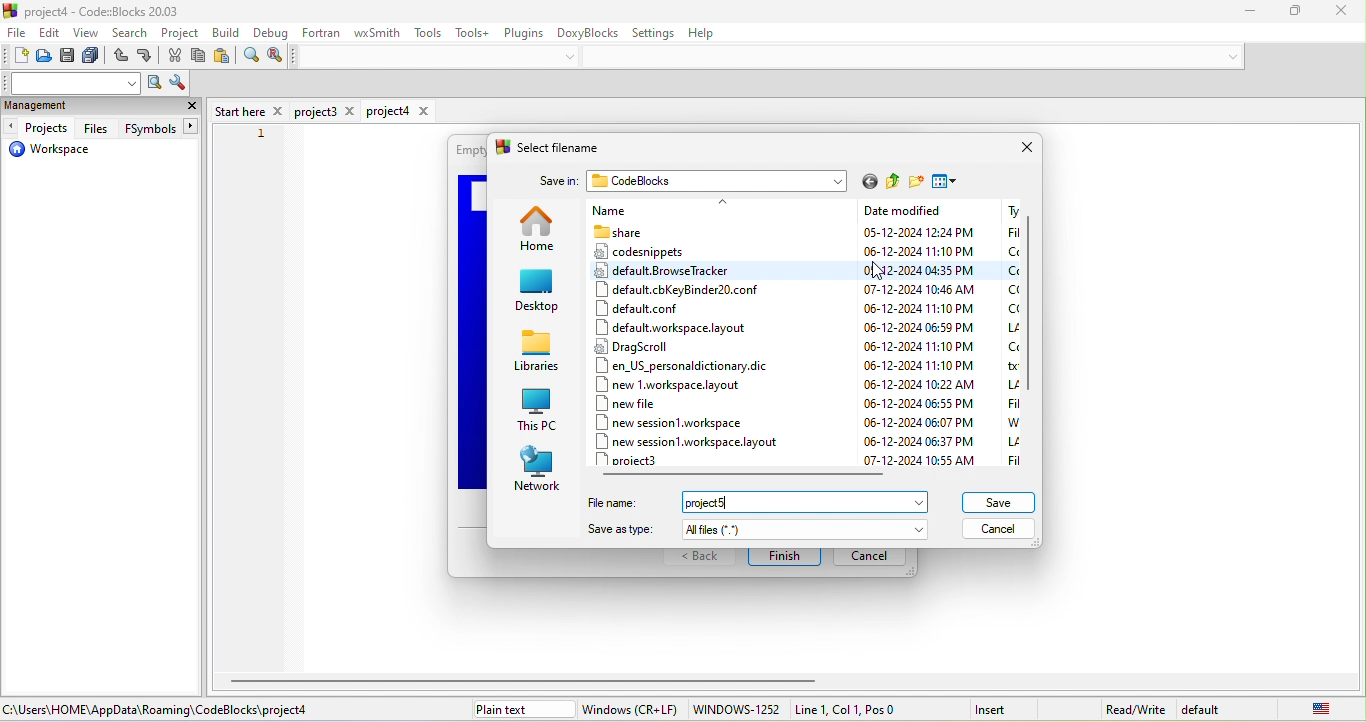  What do you see at coordinates (70, 58) in the screenshot?
I see `save` at bounding box center [70, 58].